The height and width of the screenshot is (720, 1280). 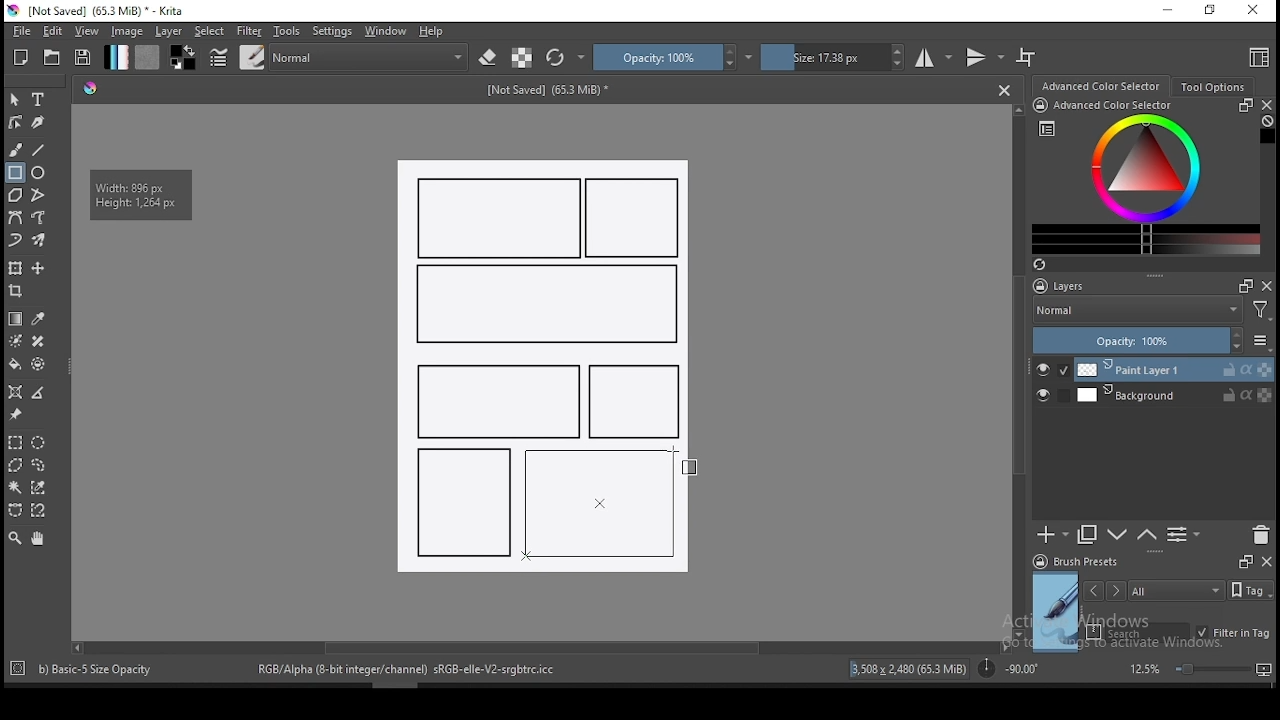 I want to click on gradient tool, so click(x=16, y=319).